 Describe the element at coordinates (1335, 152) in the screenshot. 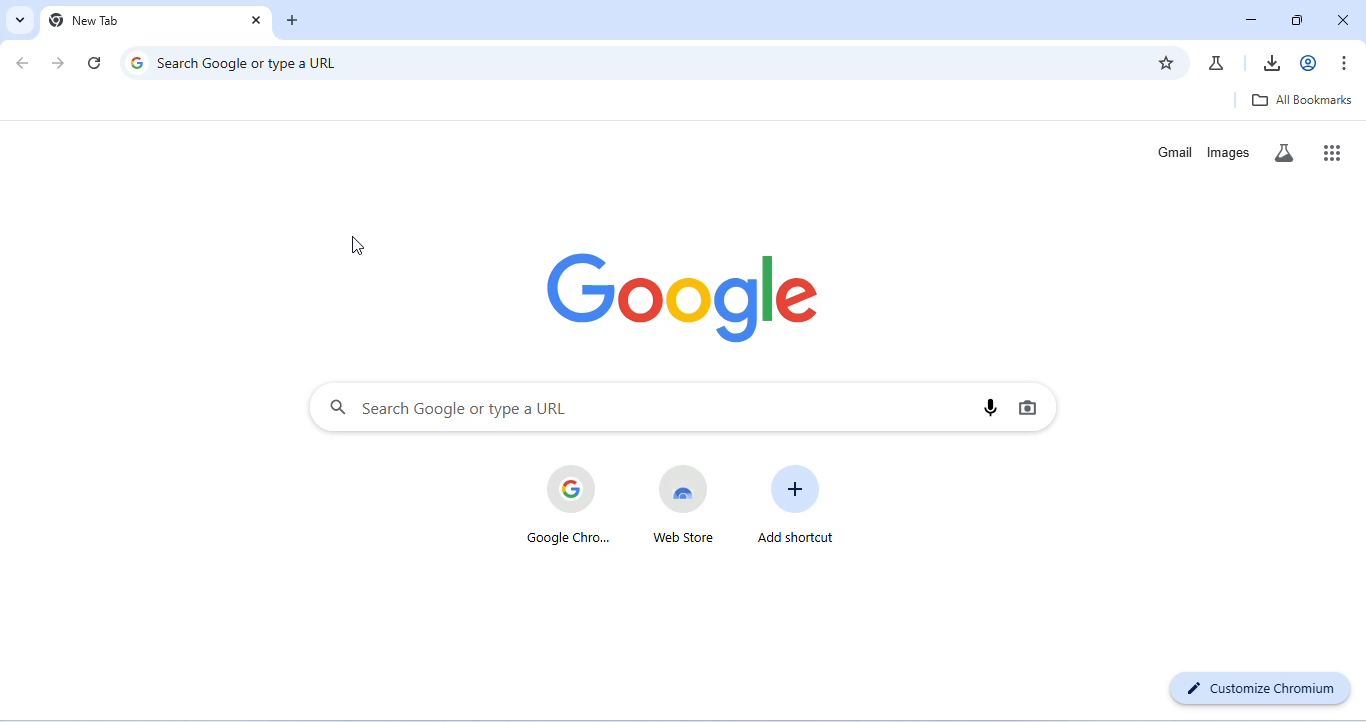

I see `google apps` at that location.